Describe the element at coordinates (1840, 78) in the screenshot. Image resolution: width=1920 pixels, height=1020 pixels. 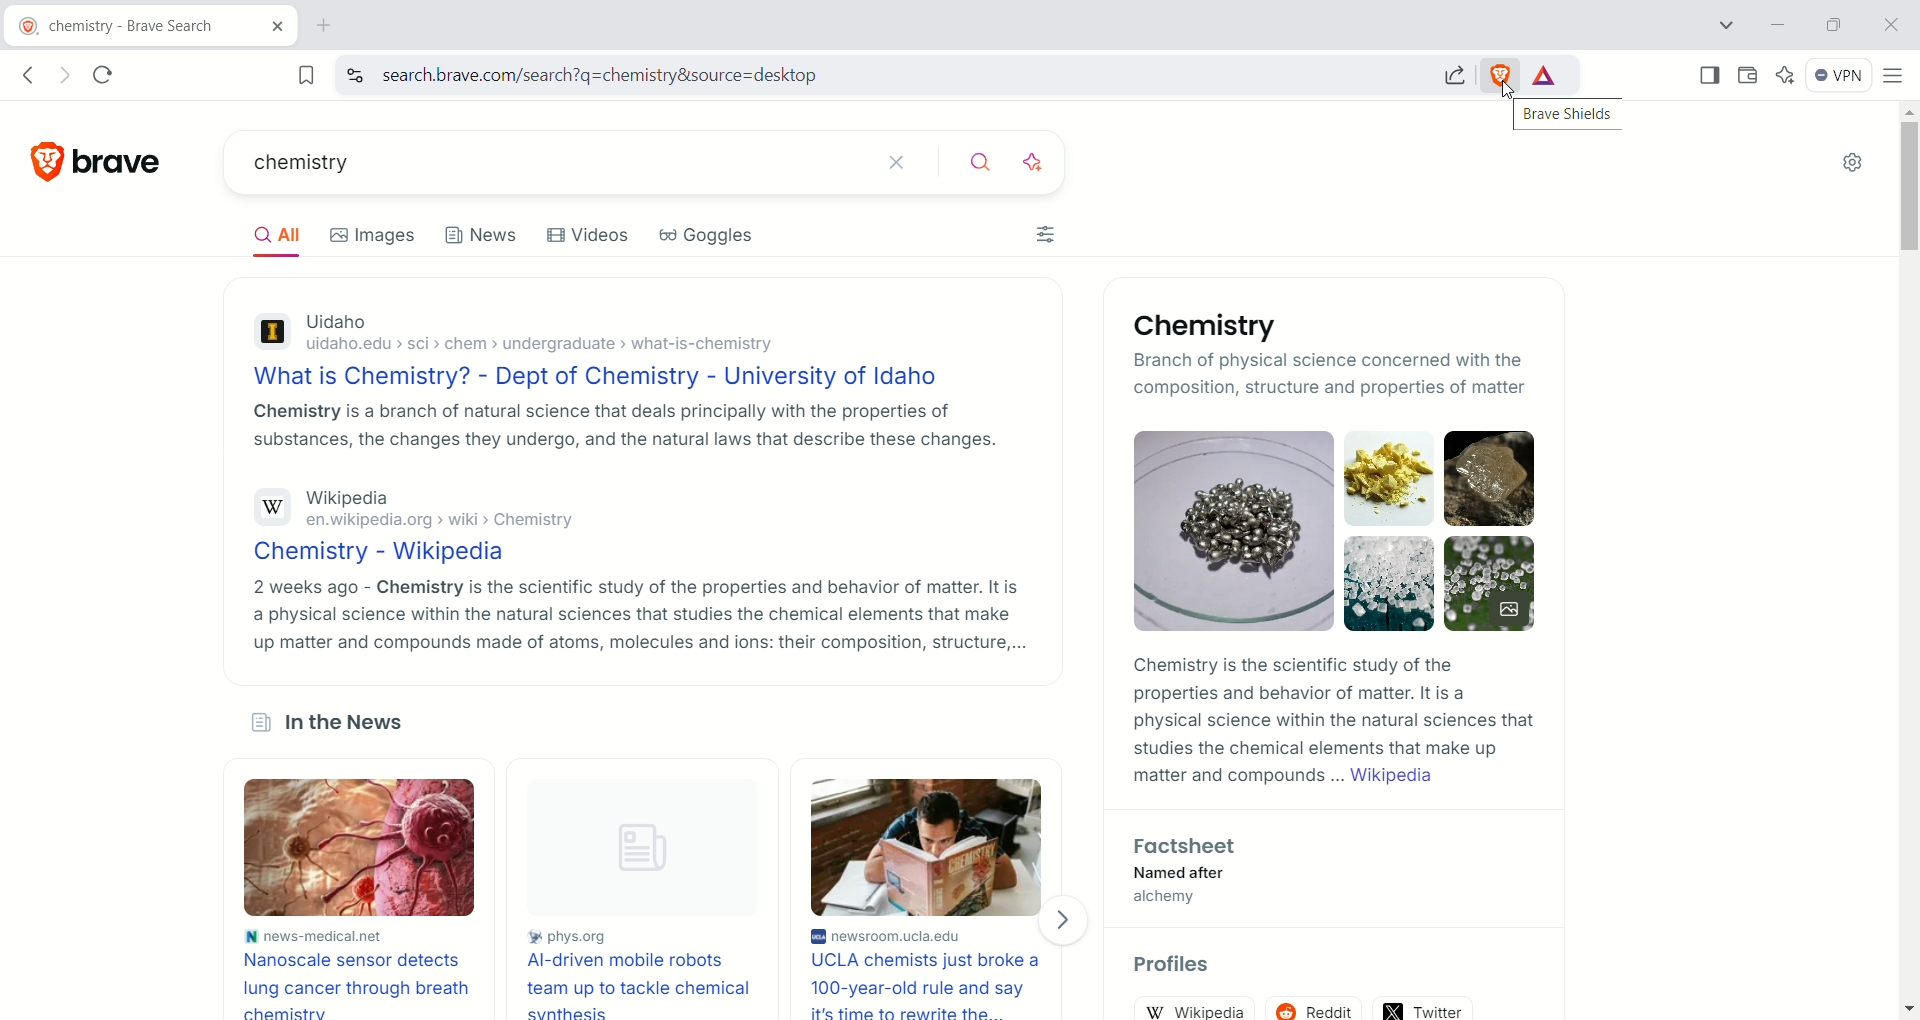
I see `VPN` at that location.